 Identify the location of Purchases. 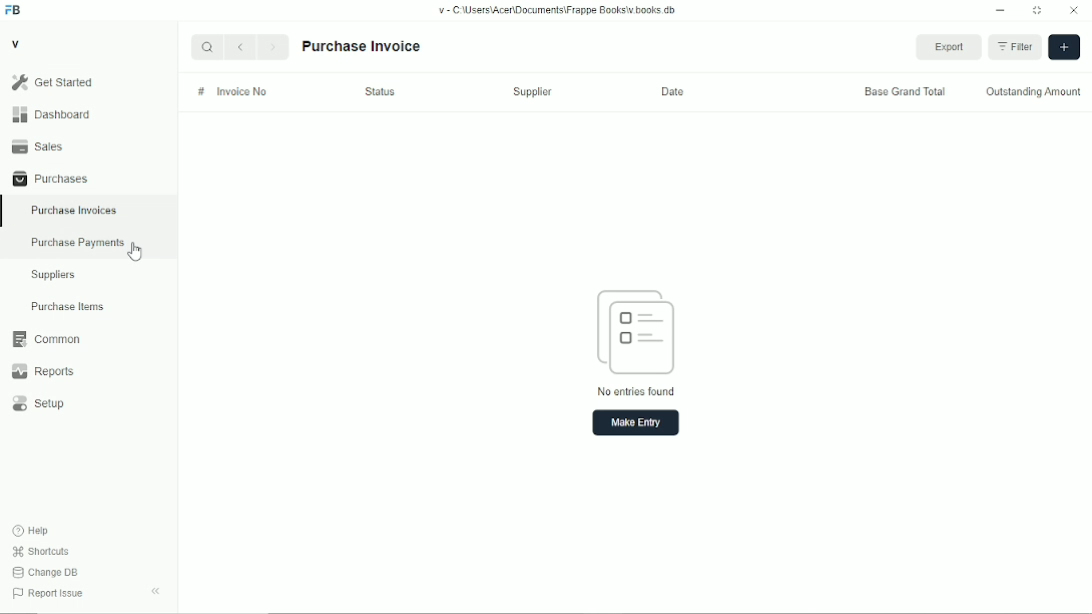
(88, 178).